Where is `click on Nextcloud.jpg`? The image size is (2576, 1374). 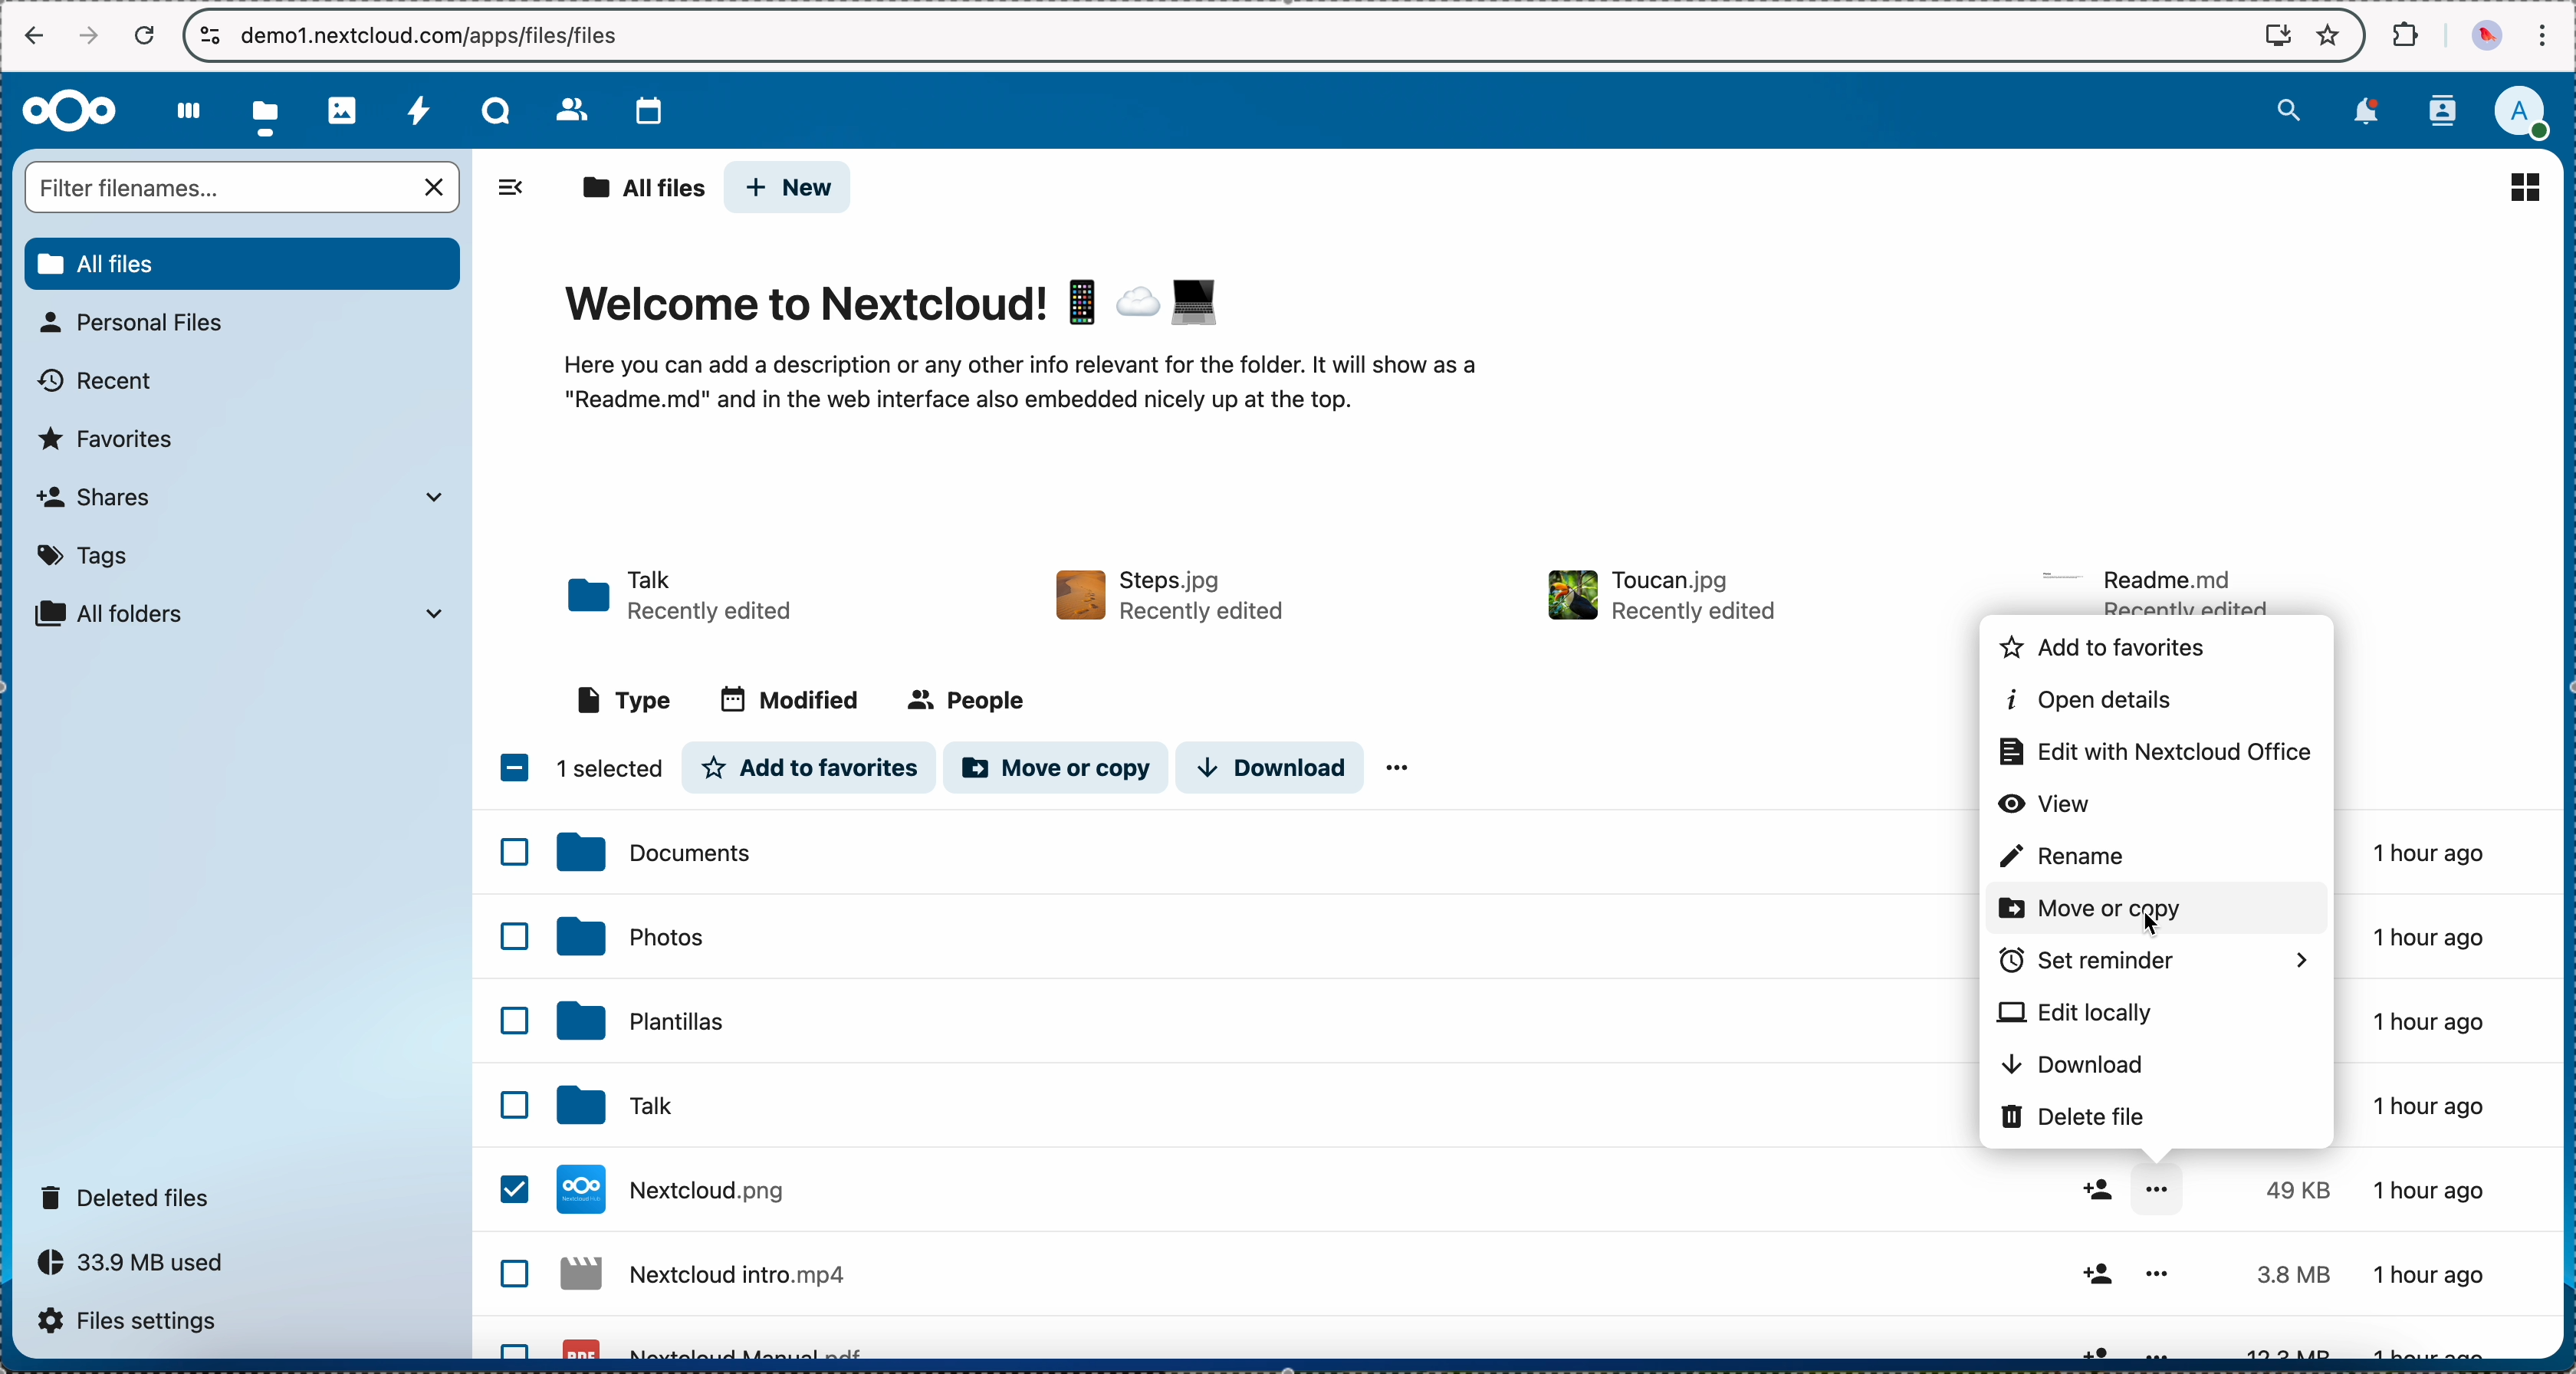
click on Nextcloud.jpg is located at coordinates (1260, 1107).